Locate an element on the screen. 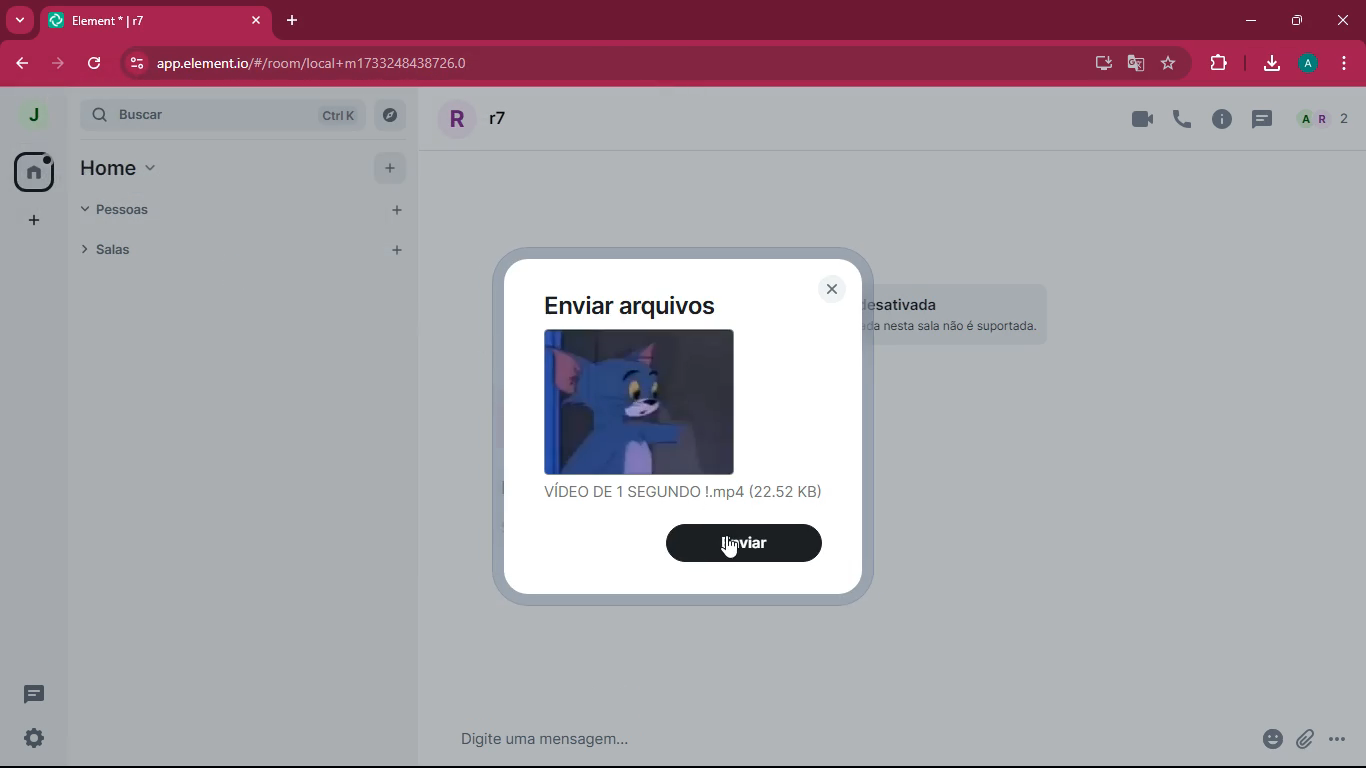 The image size is (1366, 768). message is located at coordinates (720, 737).